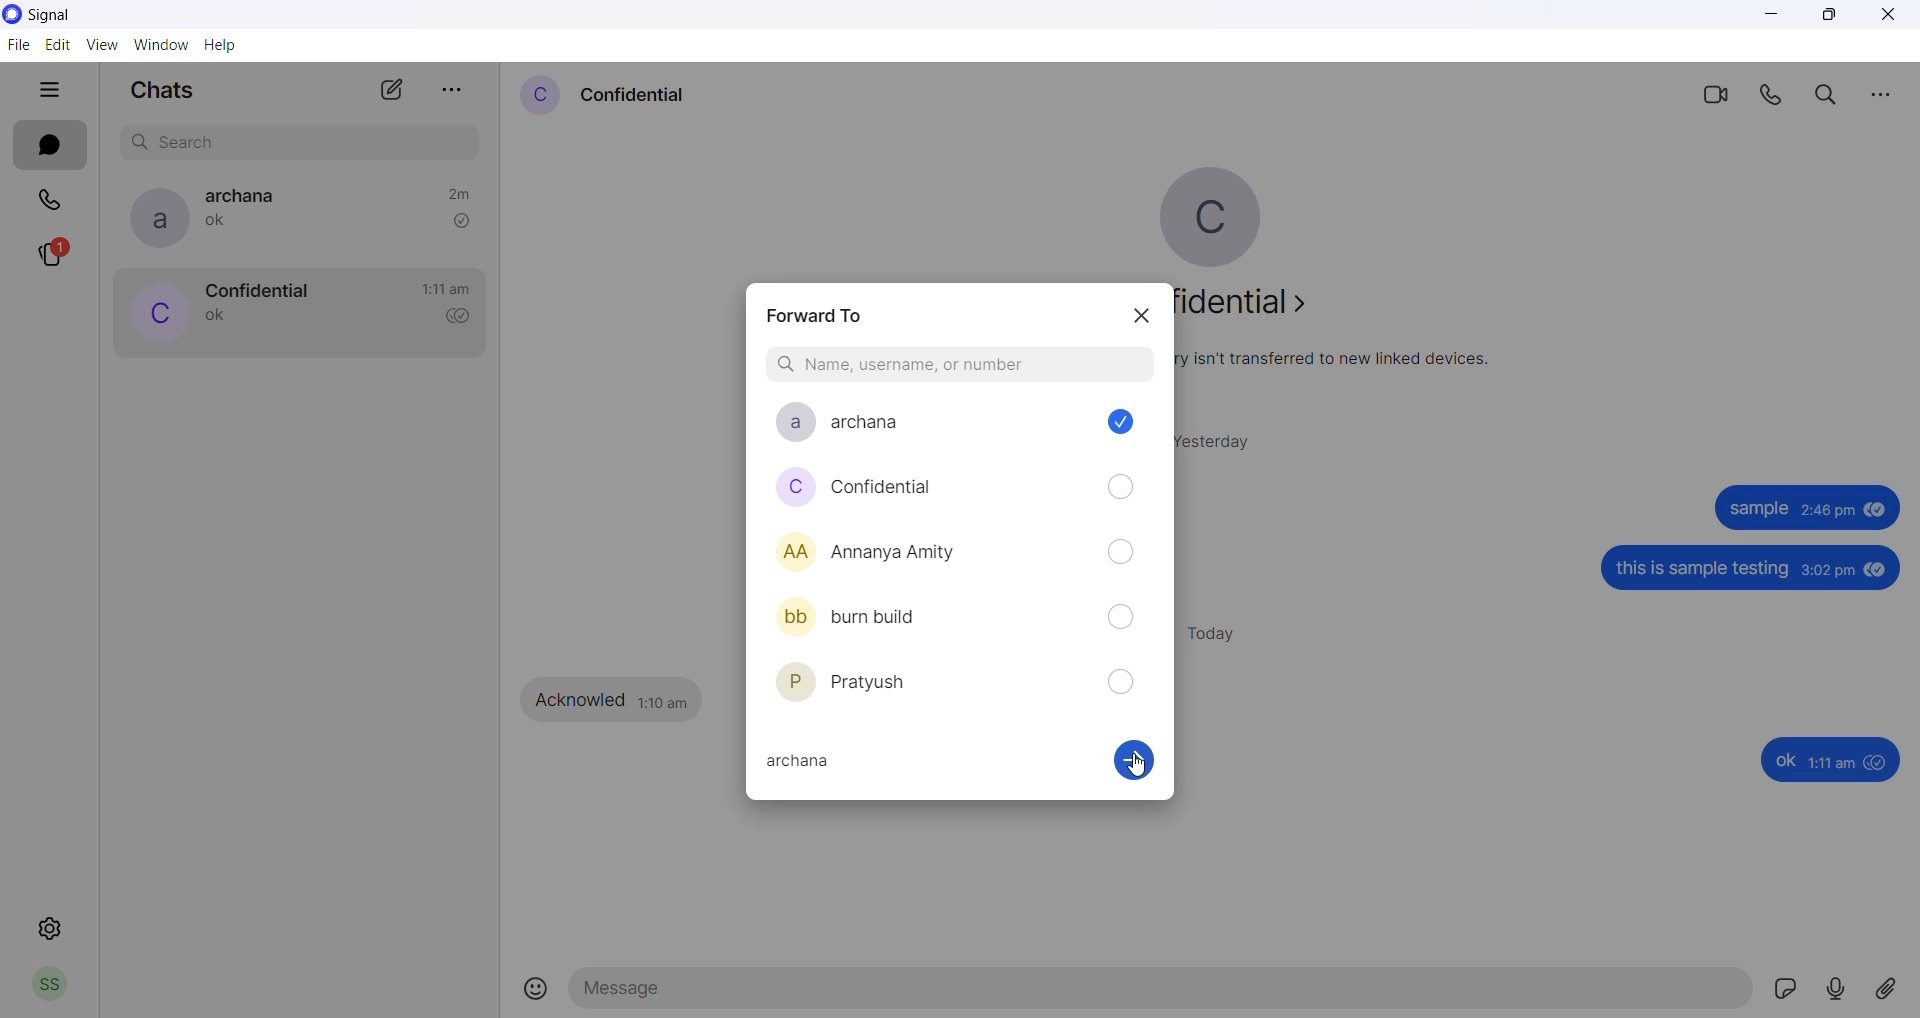 The image size is (1920, 1018). Describe the element at coordinates (49, 987) in the screenshot. I see `profile` at that location.